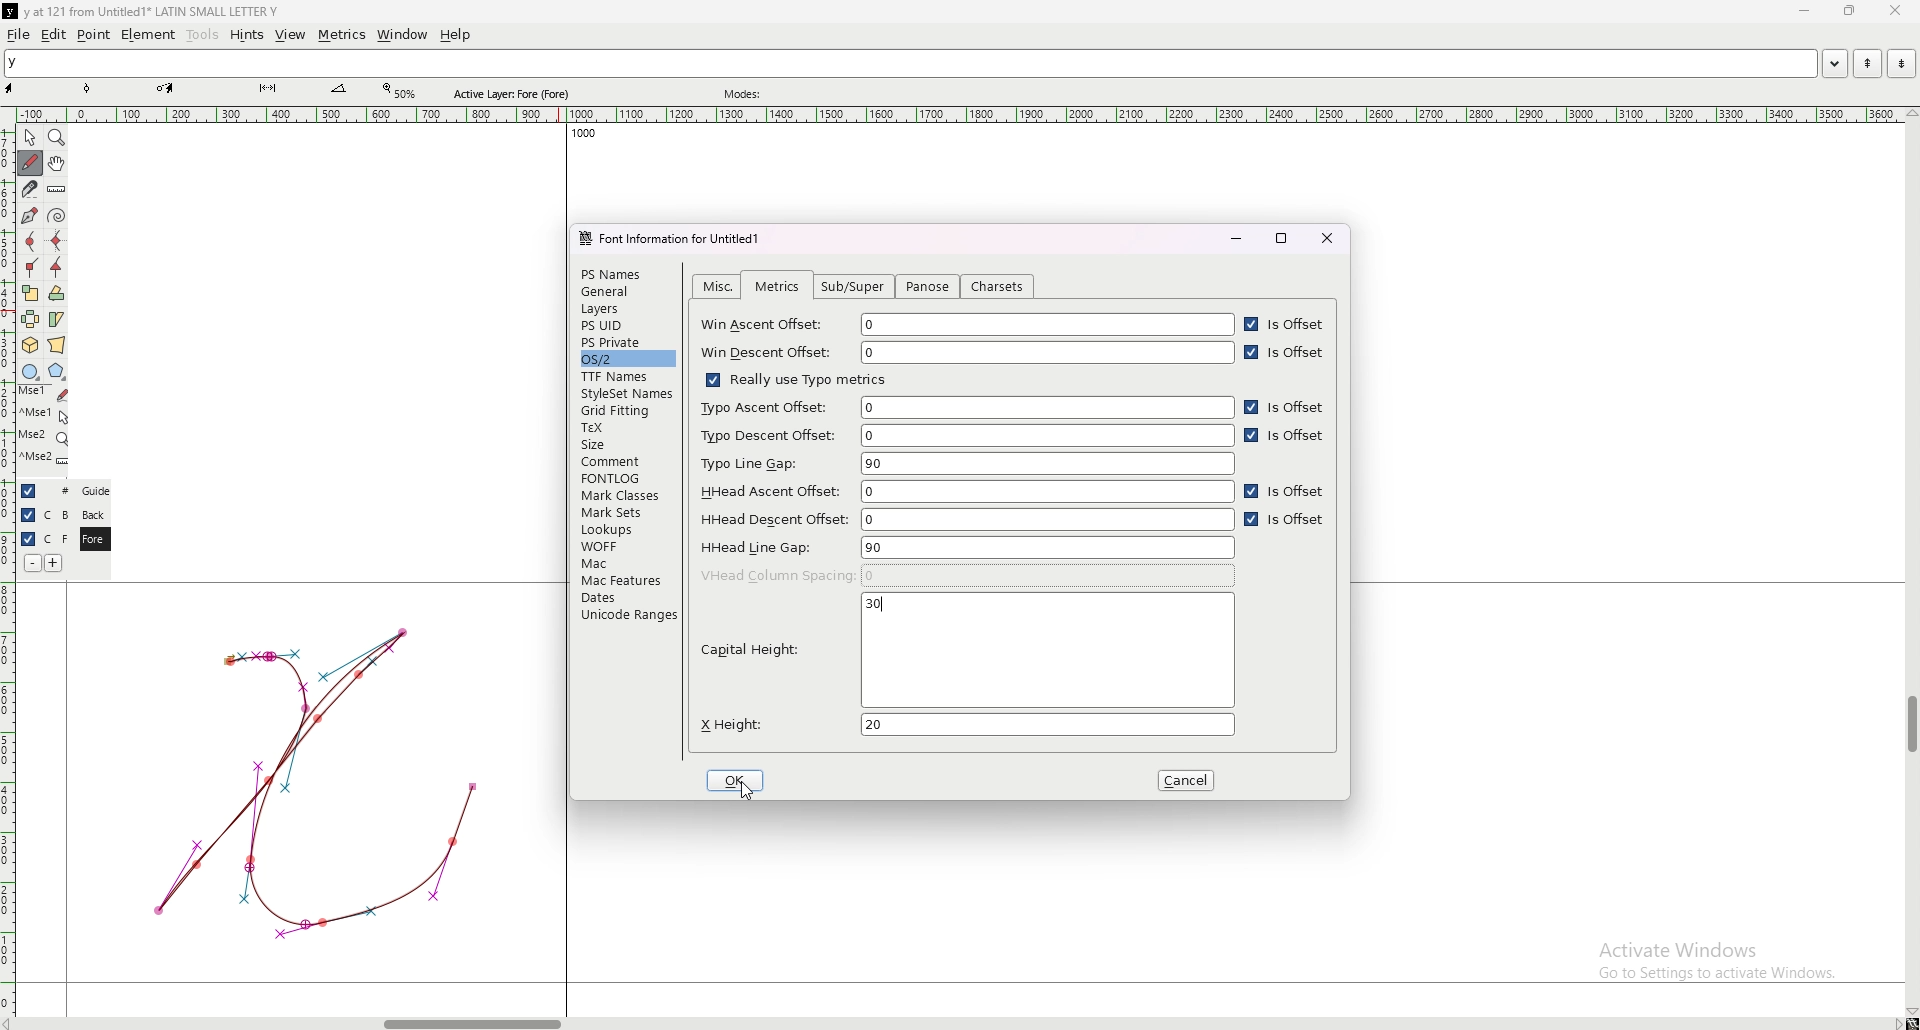 The image size is (1920, 1030). Describe the element at coordinates (516, 94) in the screenshot. I see `active layer` at that location.